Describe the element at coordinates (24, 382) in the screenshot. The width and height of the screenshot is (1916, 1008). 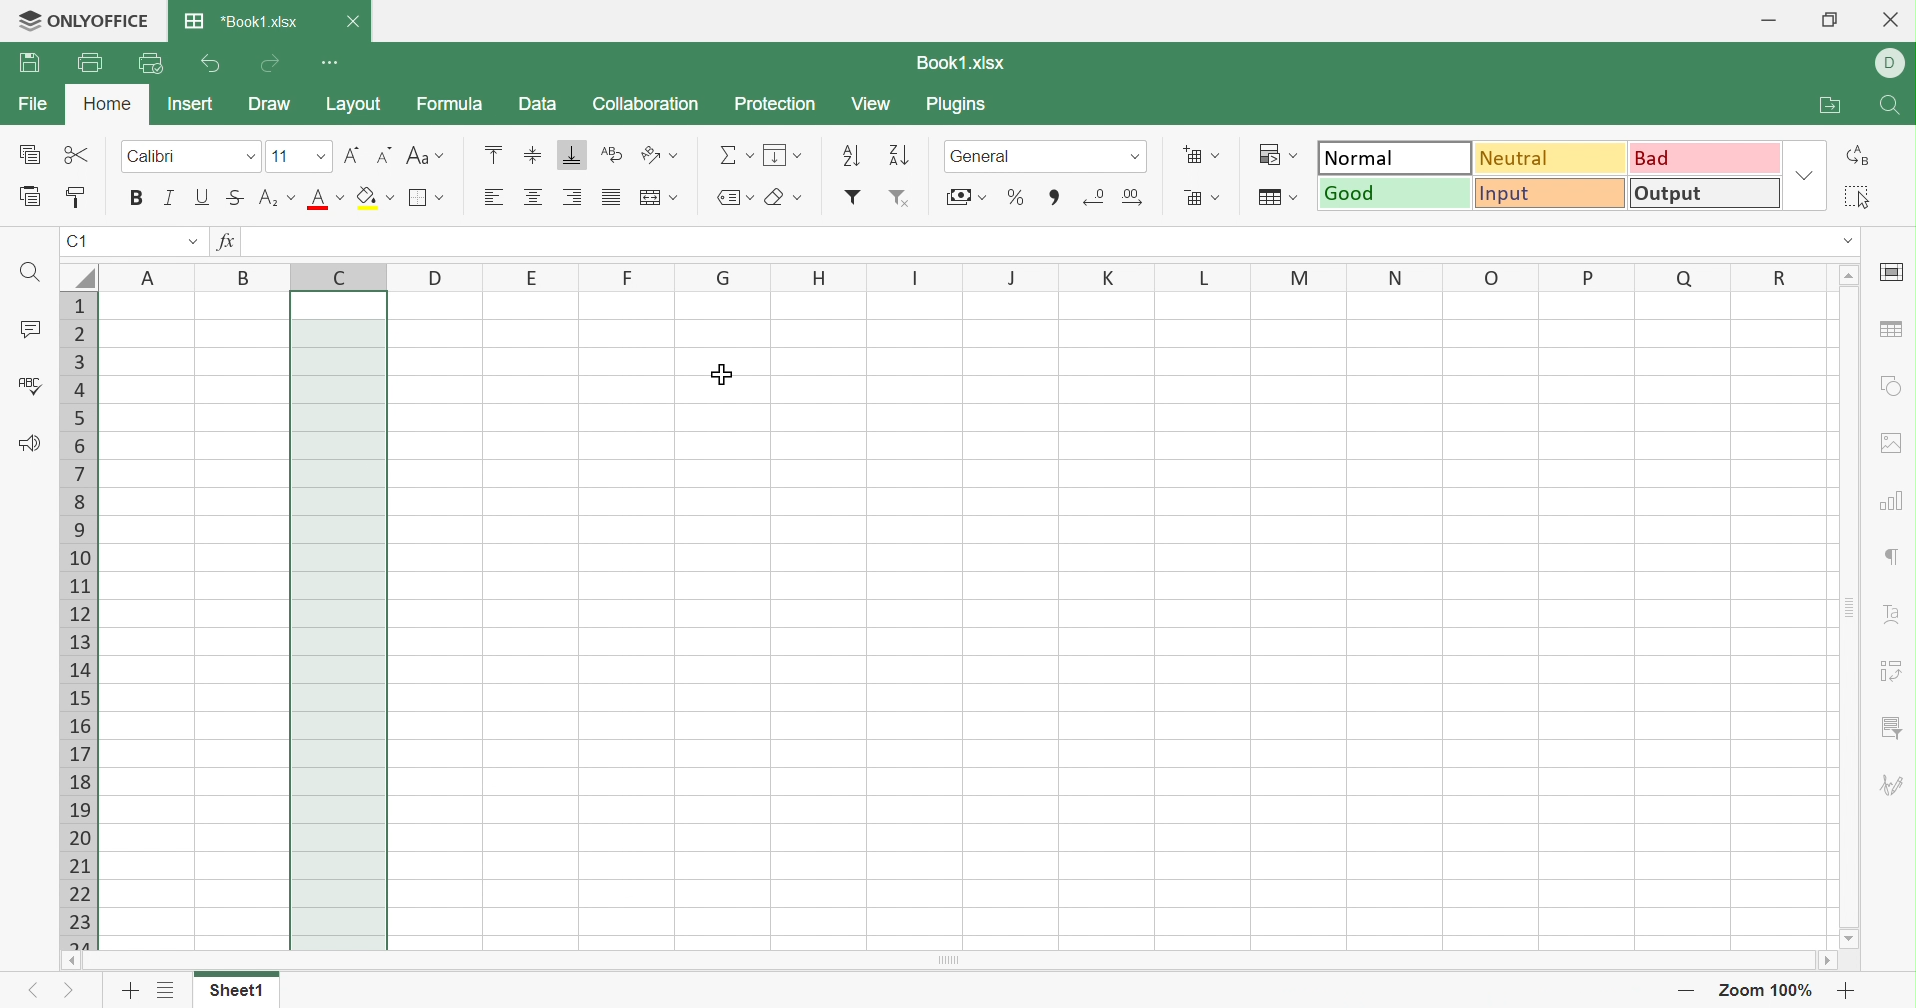
I see `Check Spelling` at that location.